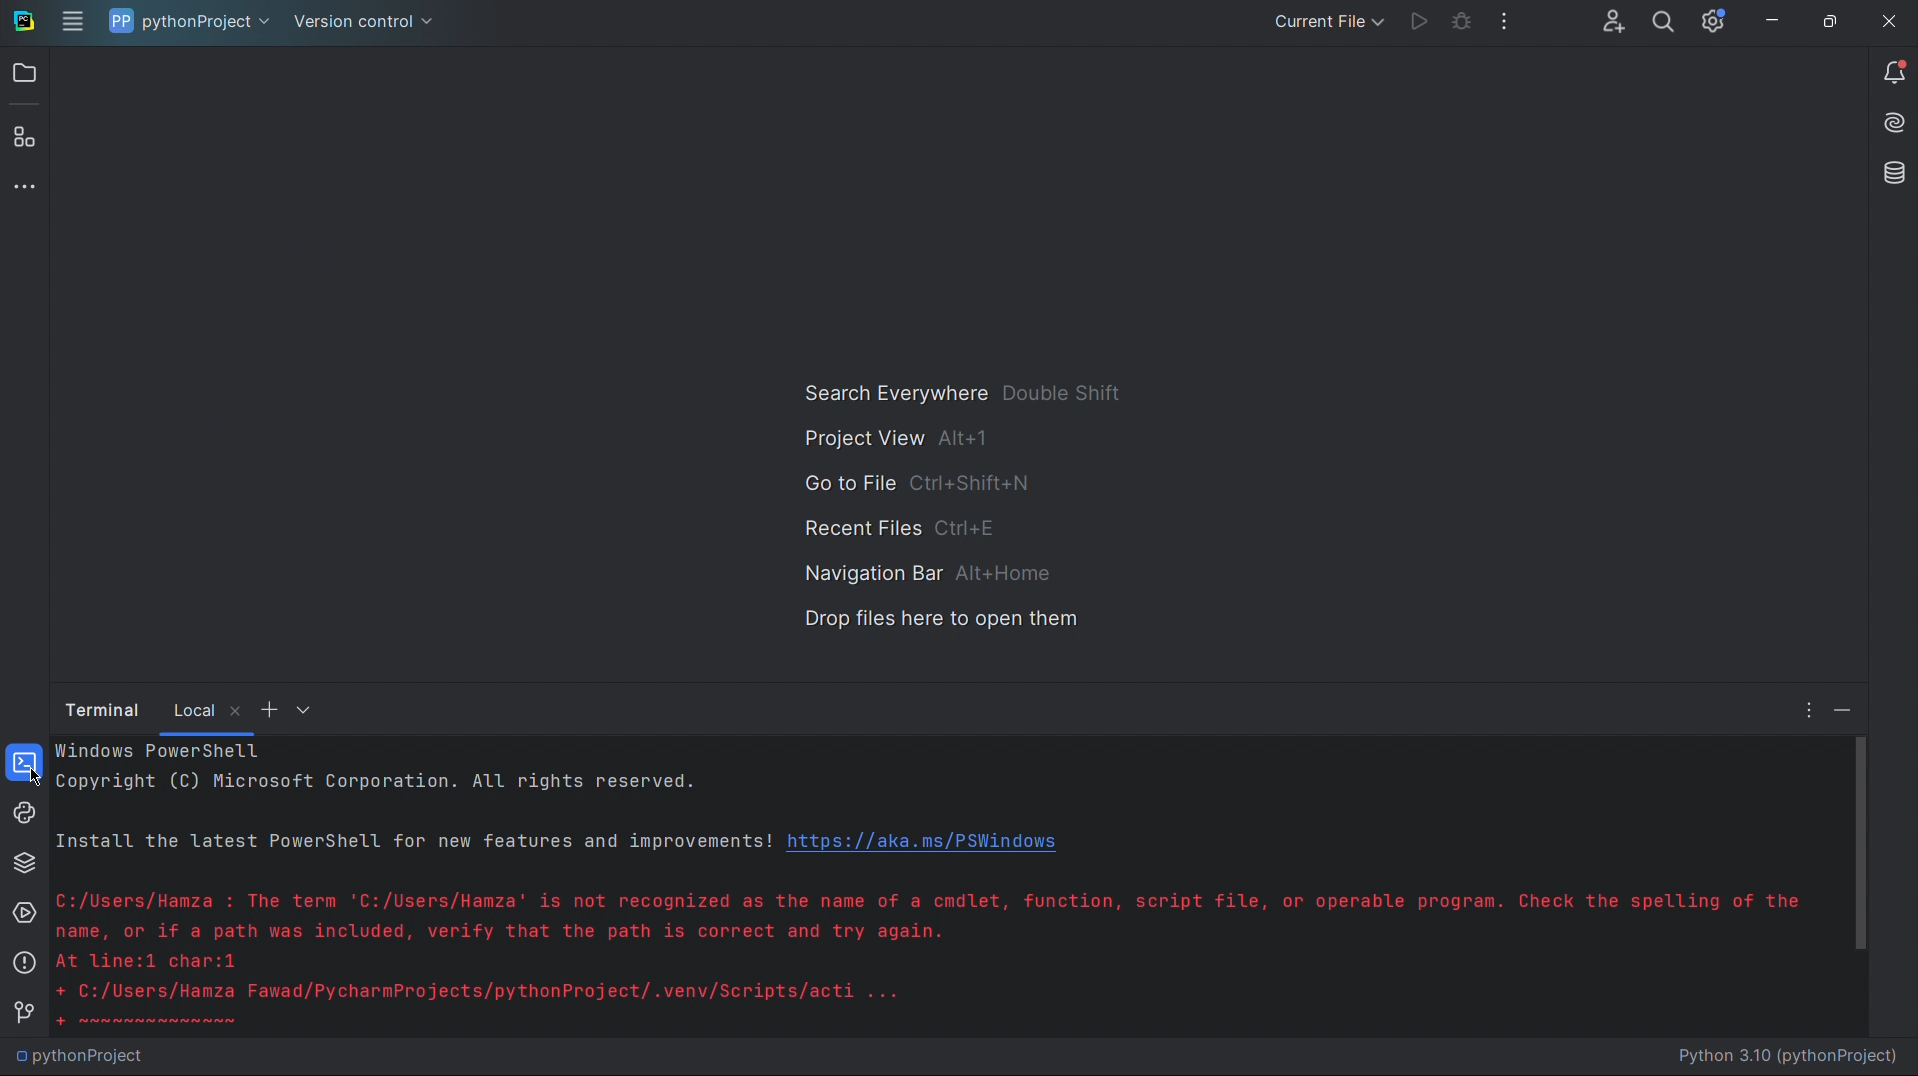 The height and width of the screenshot is (1076, 1918). What do you see at coordinates (1325, 24) in the screenshot?
I see `Current File` at bounding box center [1325, 24].